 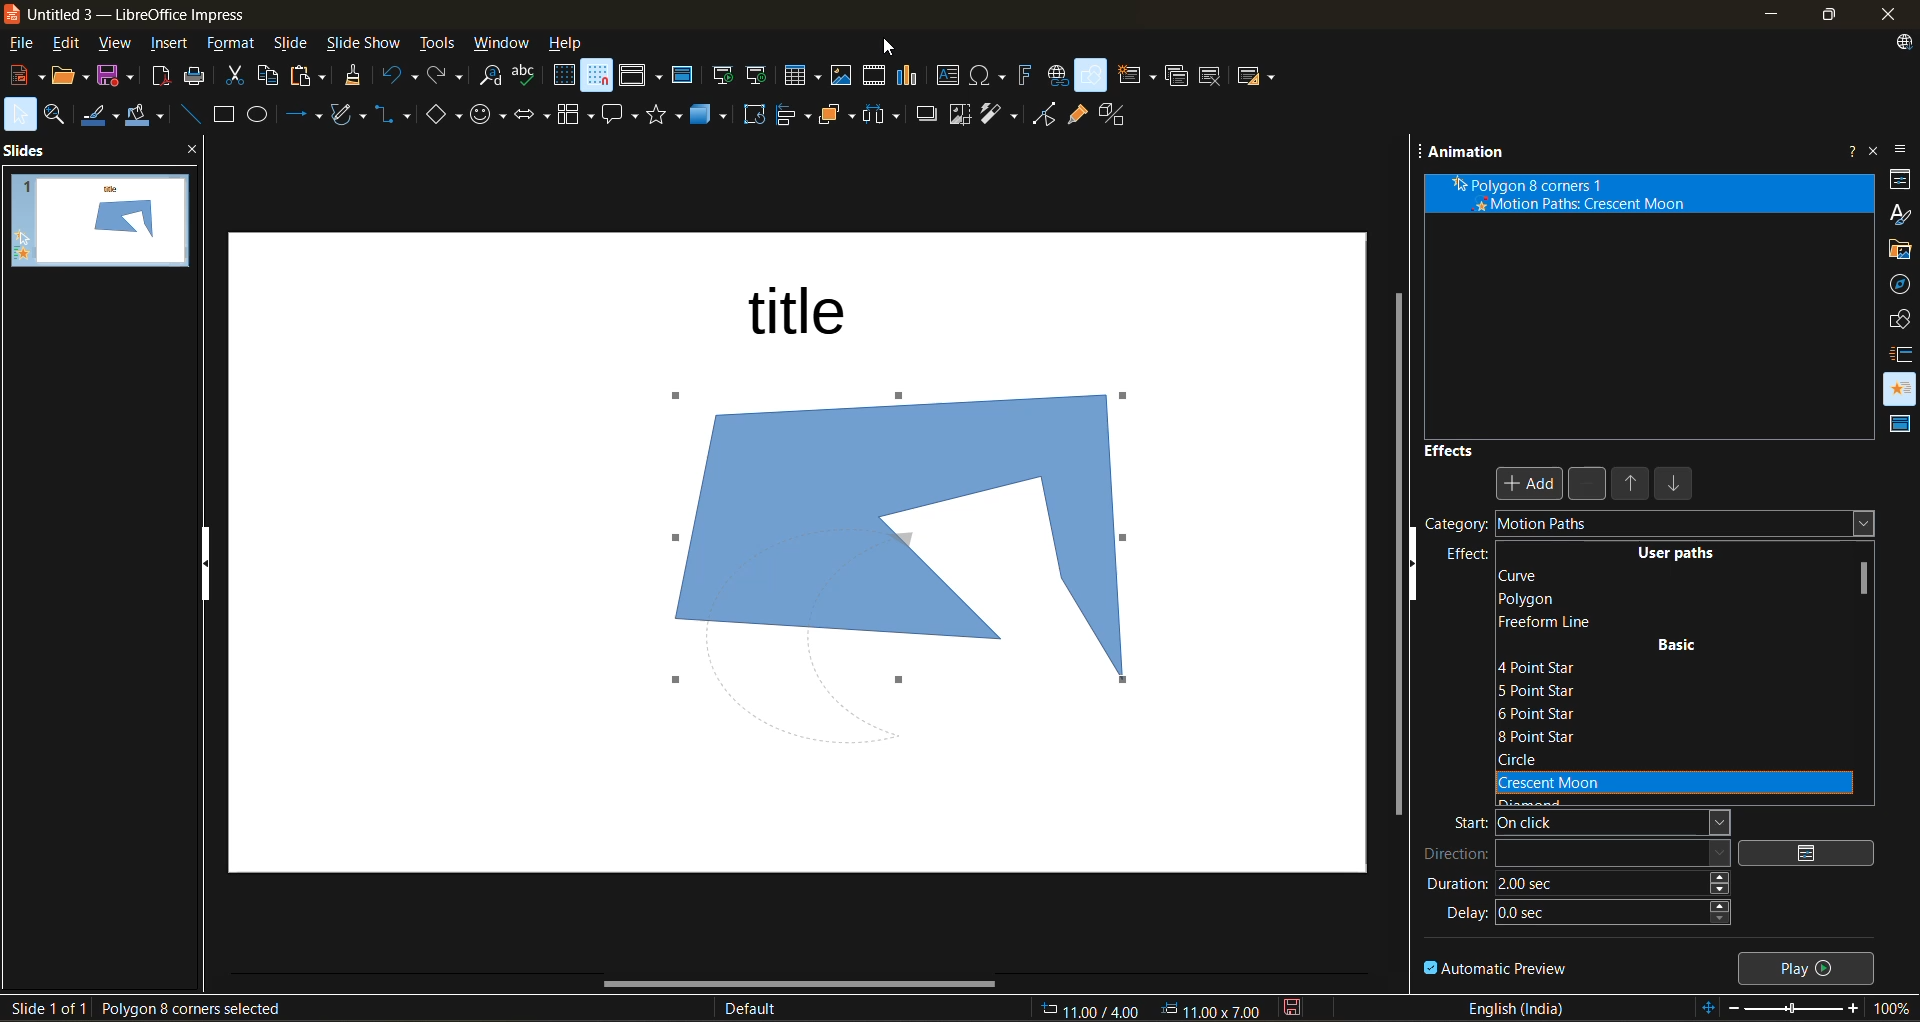 What do you see at coordinates (63, 114) in the screenshot?
I see `zoom and pan` at bounding box center [63, 114].